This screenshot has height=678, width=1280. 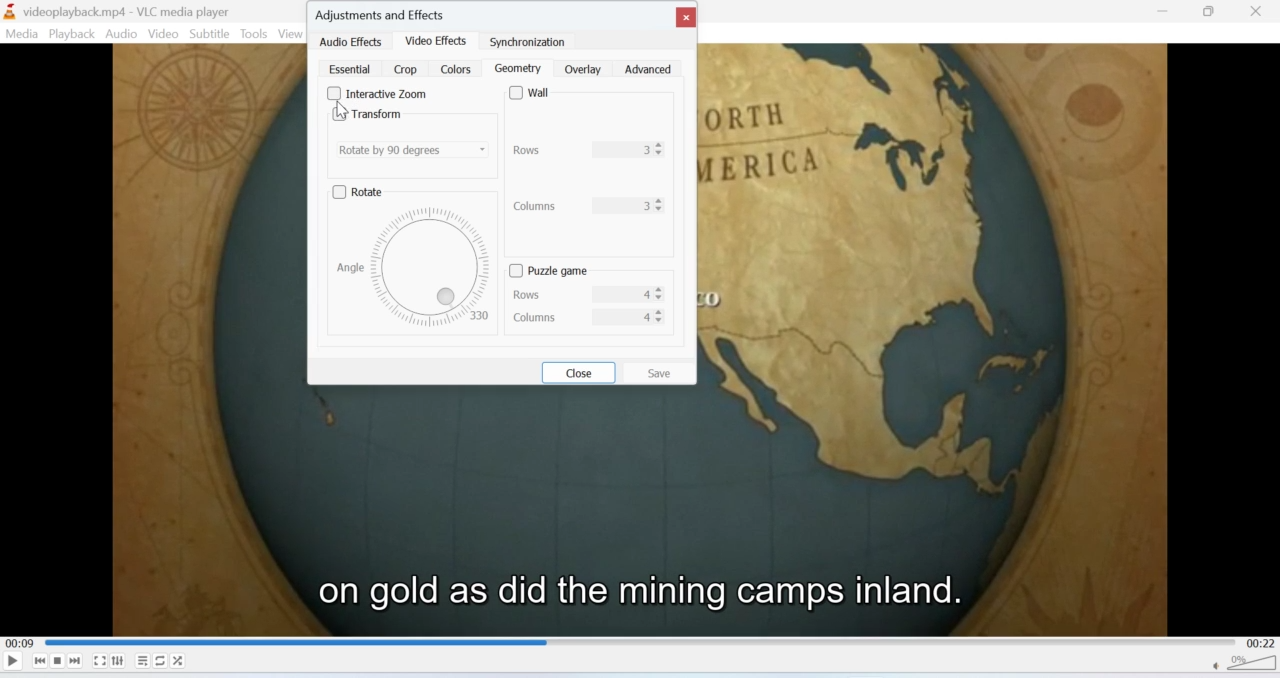 I want to click on angle   330, so click(x=408, y=266).